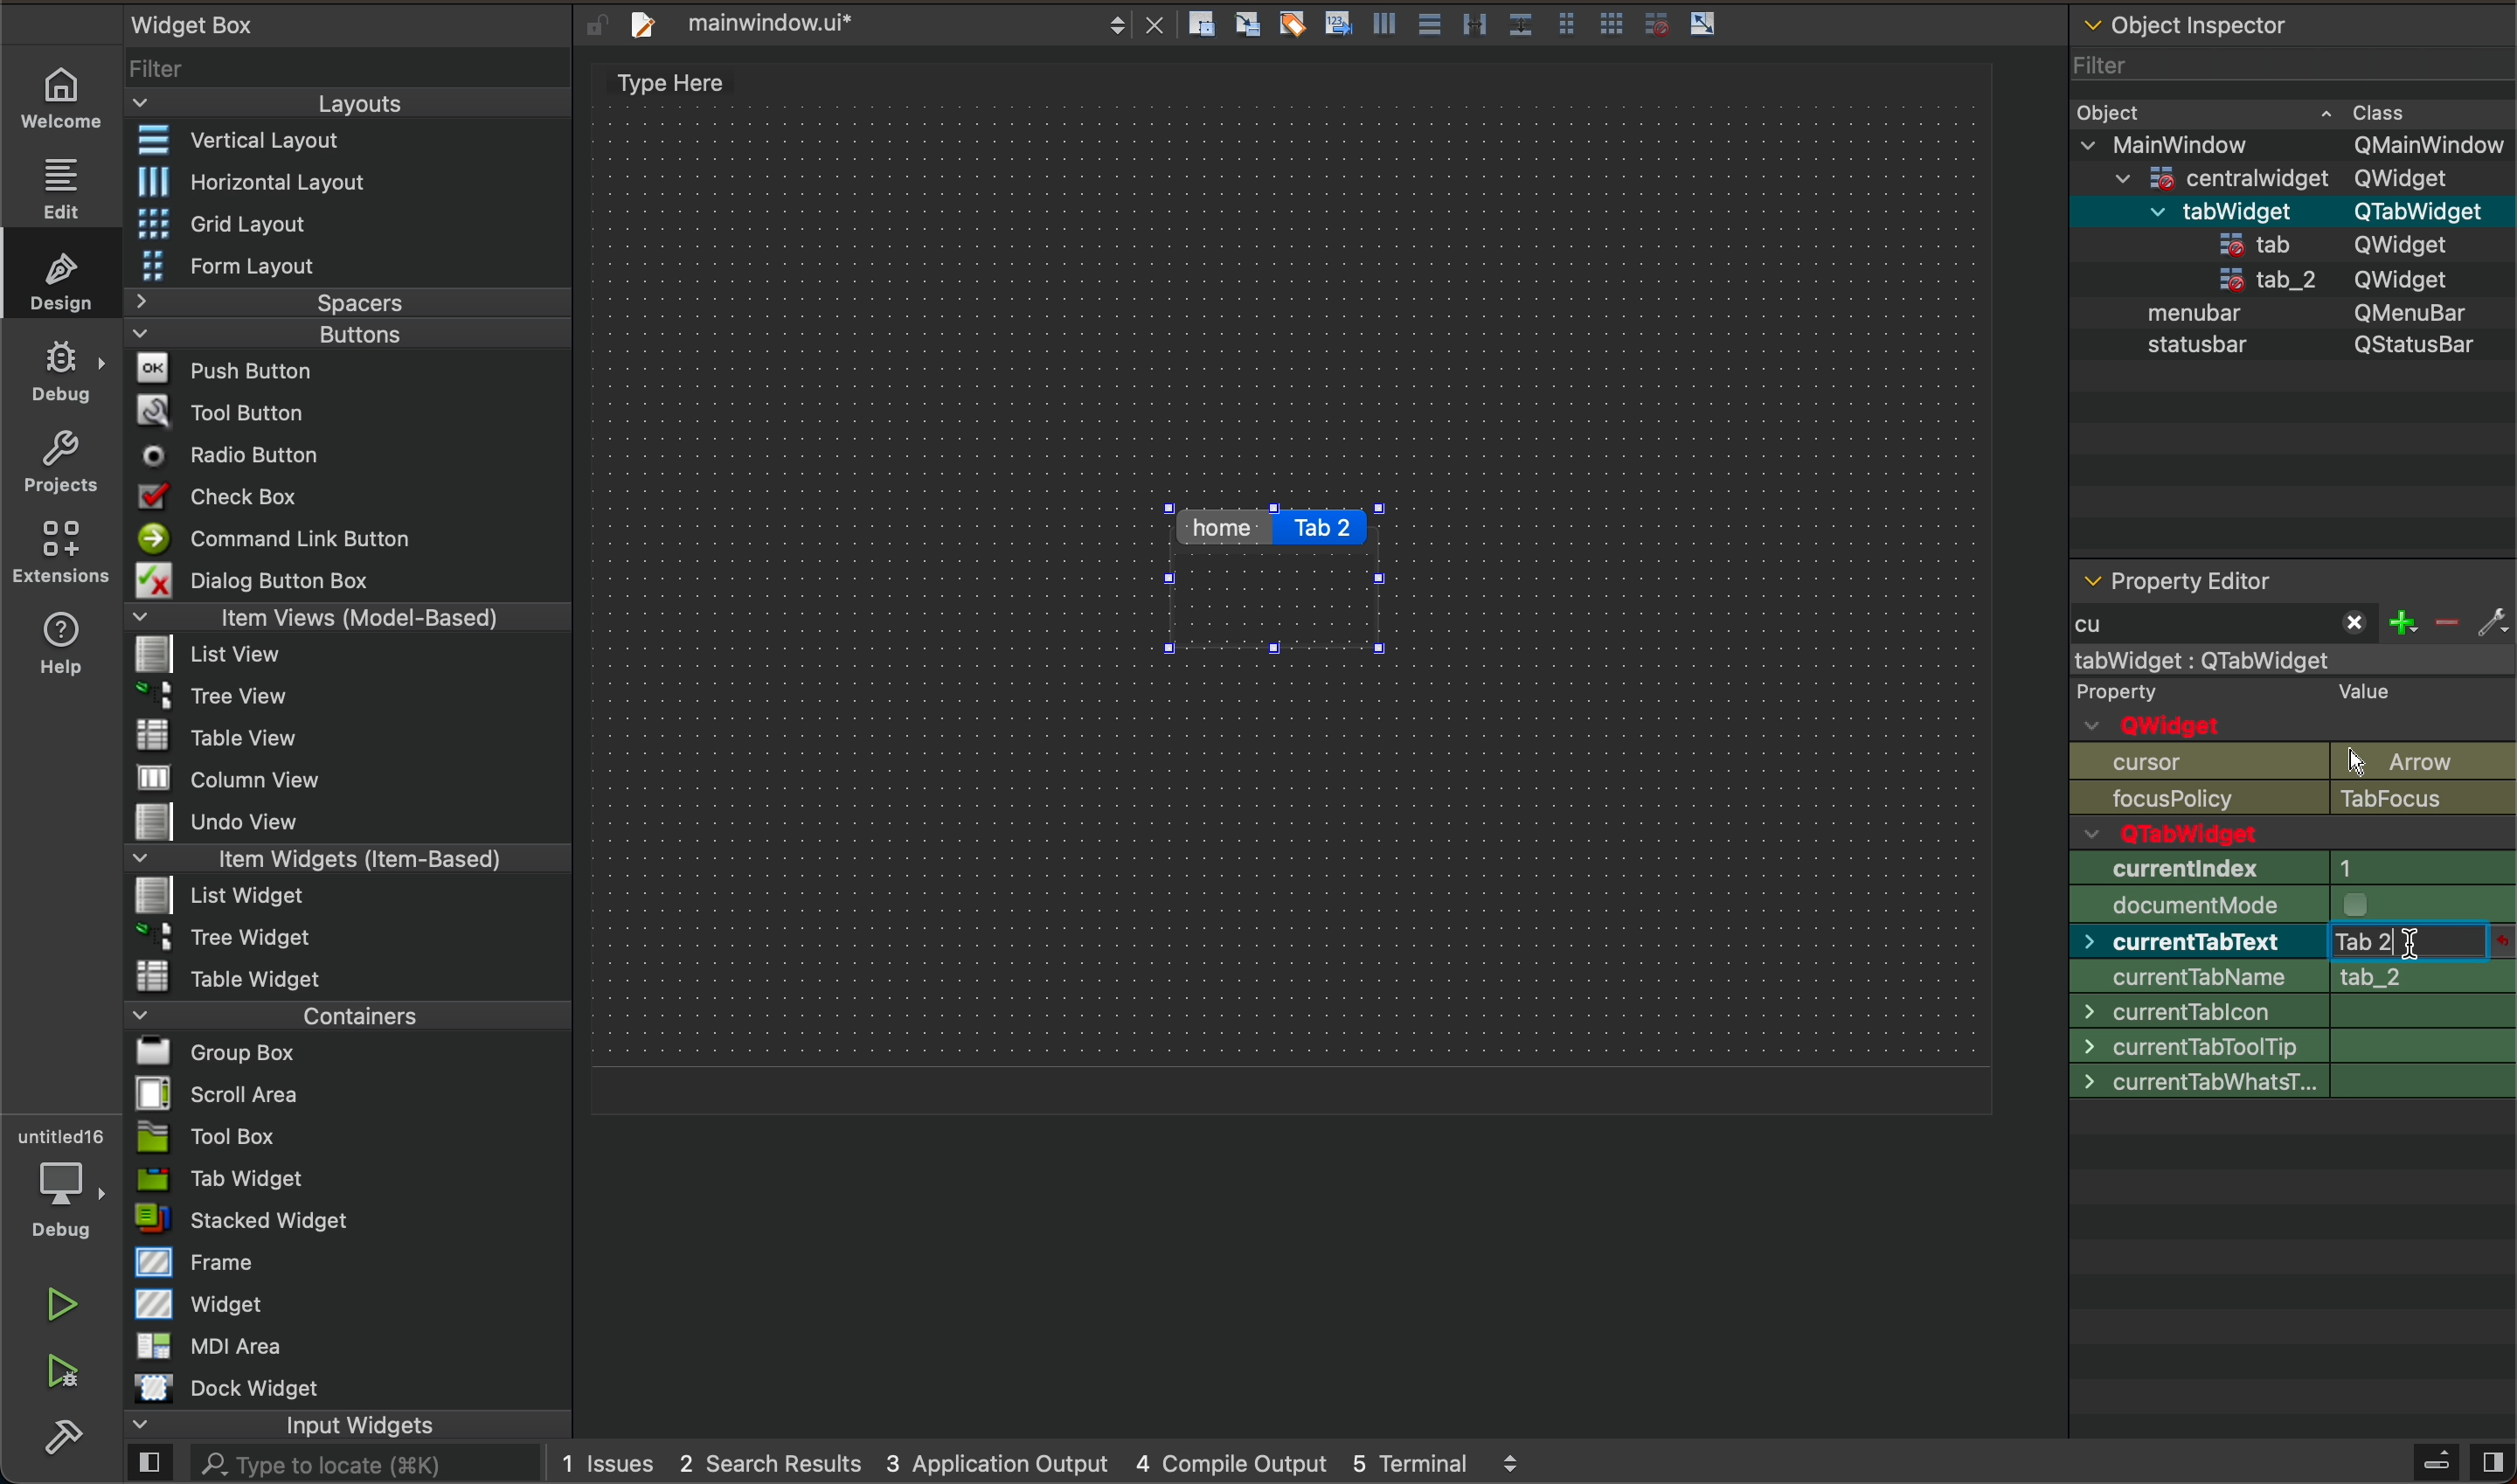 This screenshot has height=1484, width=2517. I want to click on =centralwidaet OWidaet, so click(2285, 173).